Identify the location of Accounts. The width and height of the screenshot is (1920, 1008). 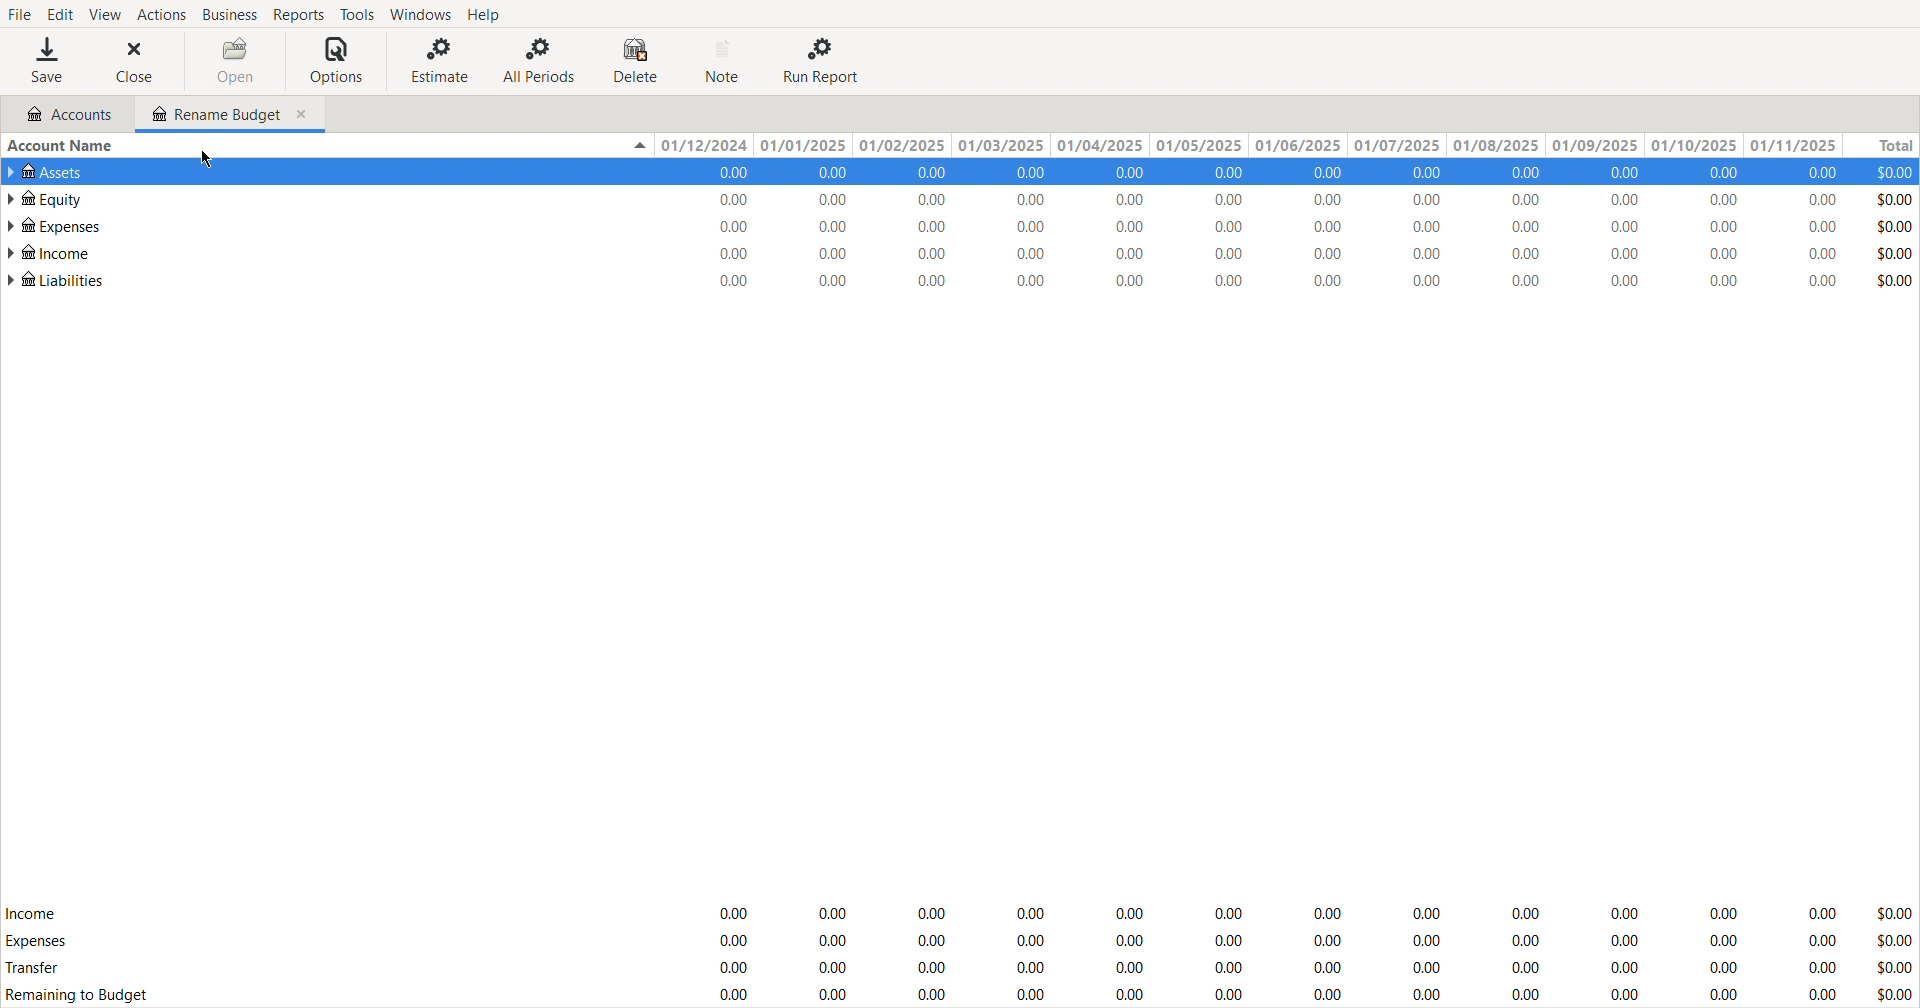
(62, 114).